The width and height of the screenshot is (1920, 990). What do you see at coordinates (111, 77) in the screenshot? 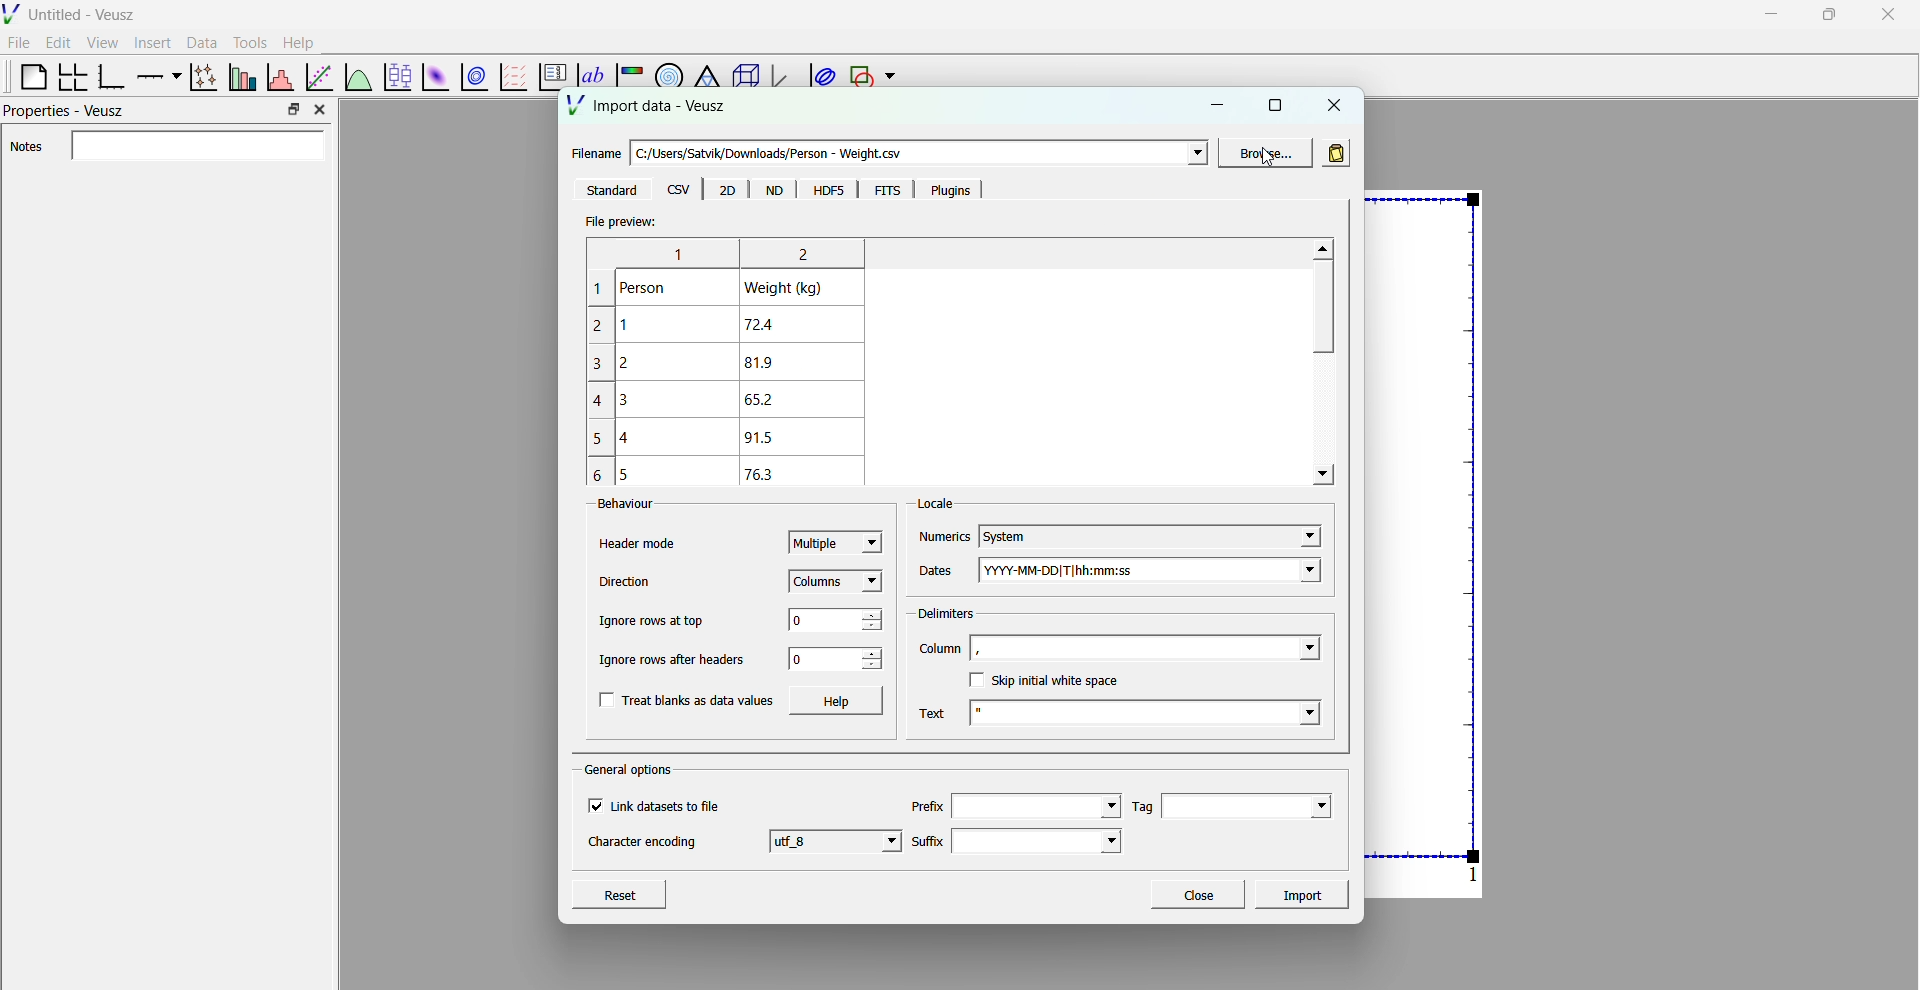
I see `base graph` at bounding box center [111, 77].